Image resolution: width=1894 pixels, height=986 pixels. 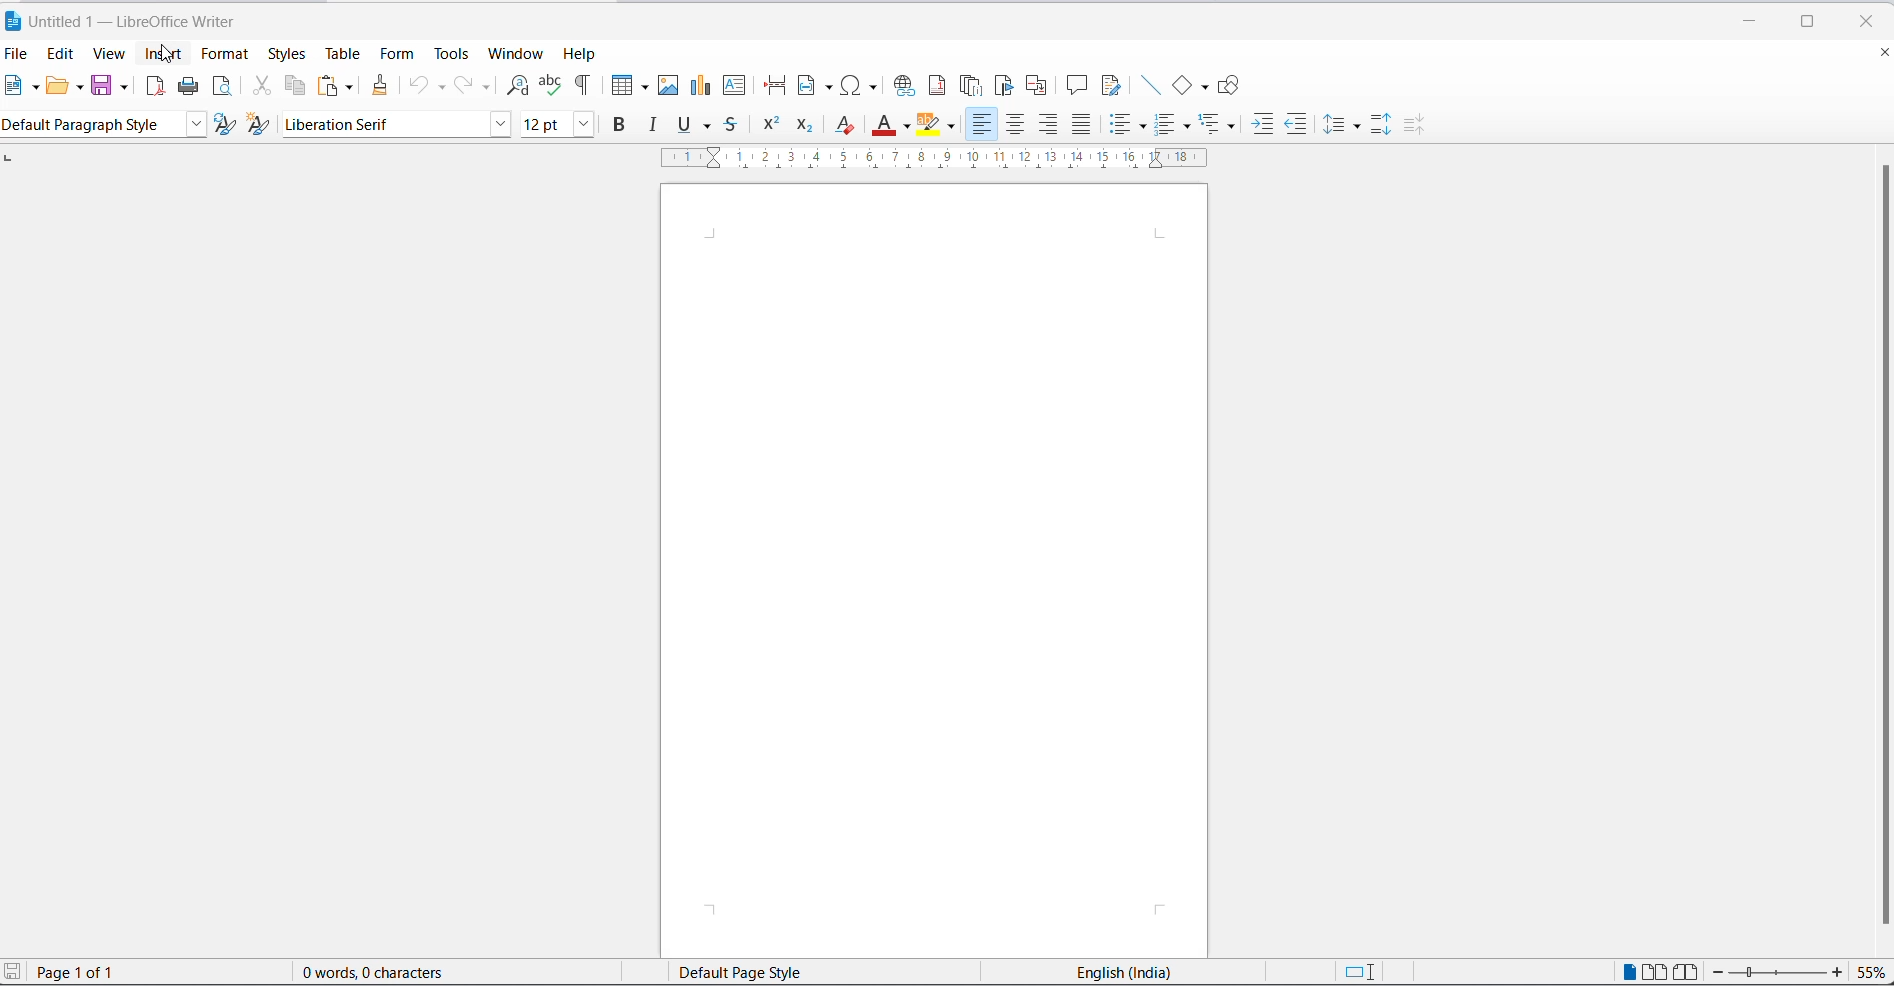 I want to click on update selected options, so click(x=228, y=125).